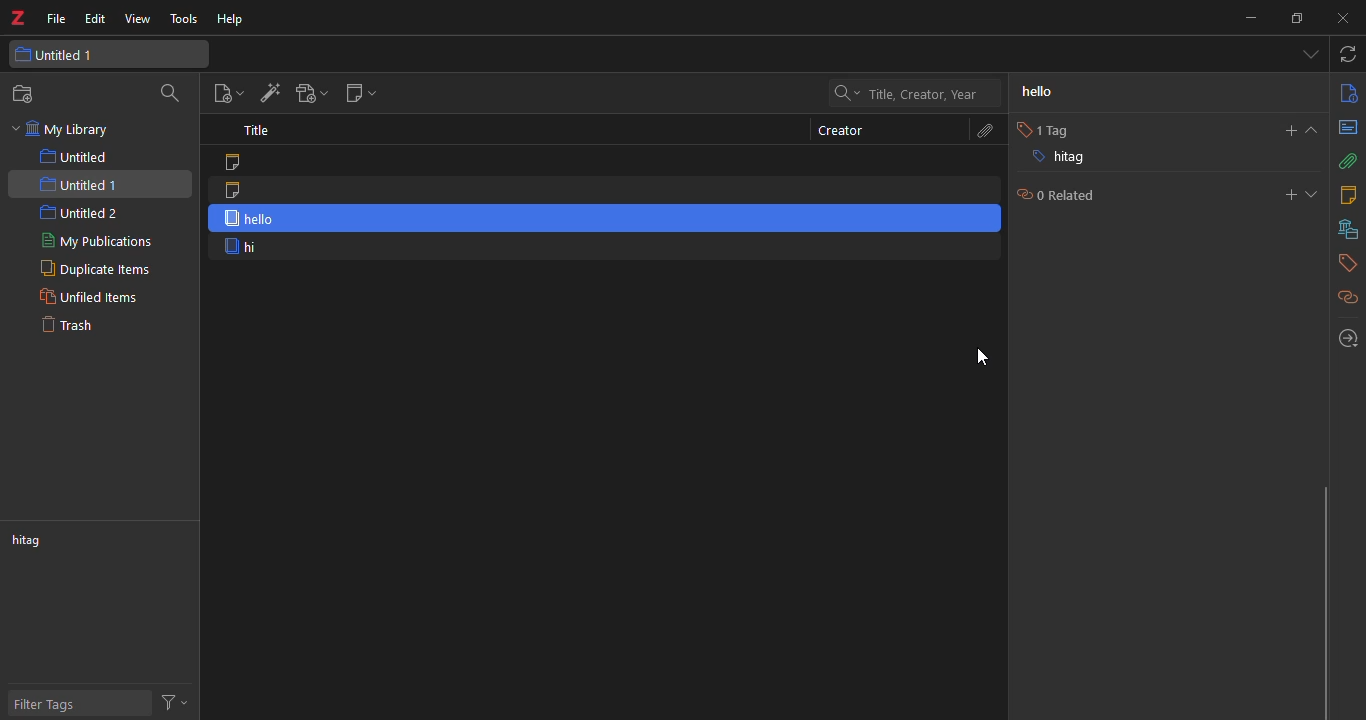  I want to click on expand, so click(1316, 130).